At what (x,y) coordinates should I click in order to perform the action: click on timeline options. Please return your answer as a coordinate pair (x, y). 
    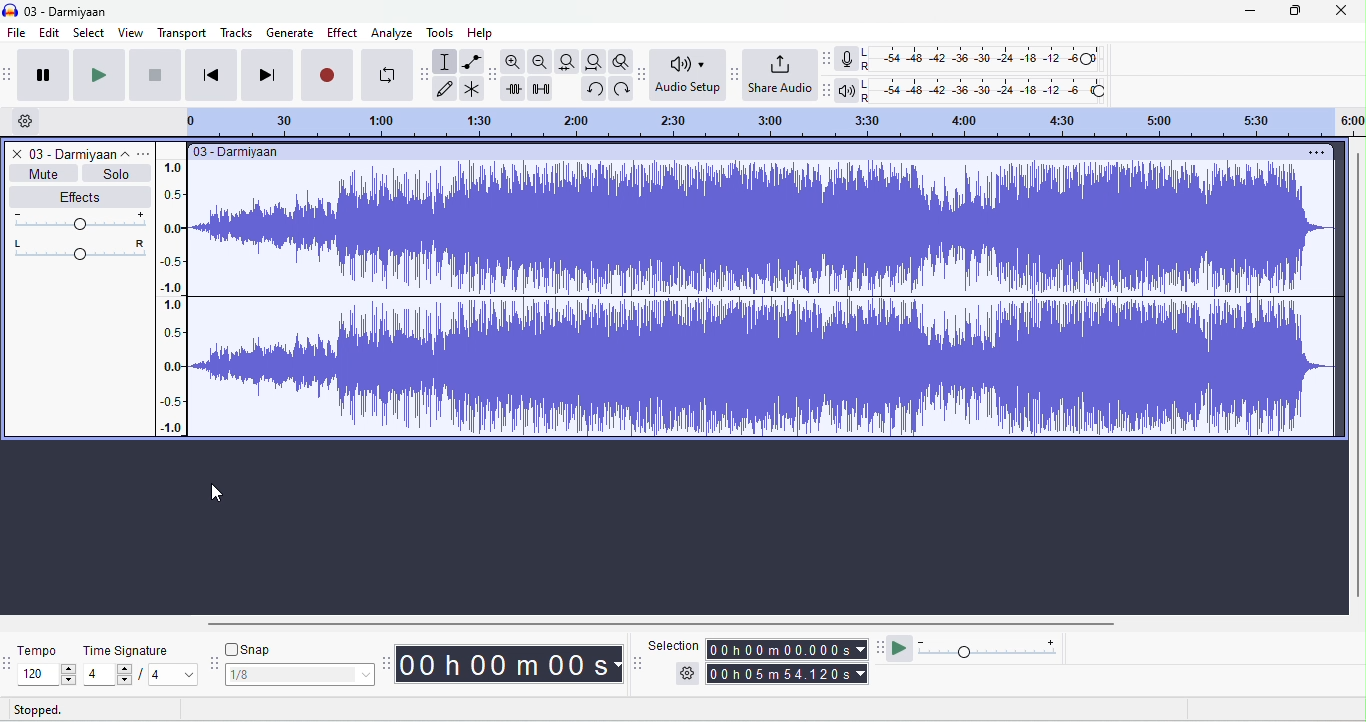
    Looking at the image, I should click on (24, 121).